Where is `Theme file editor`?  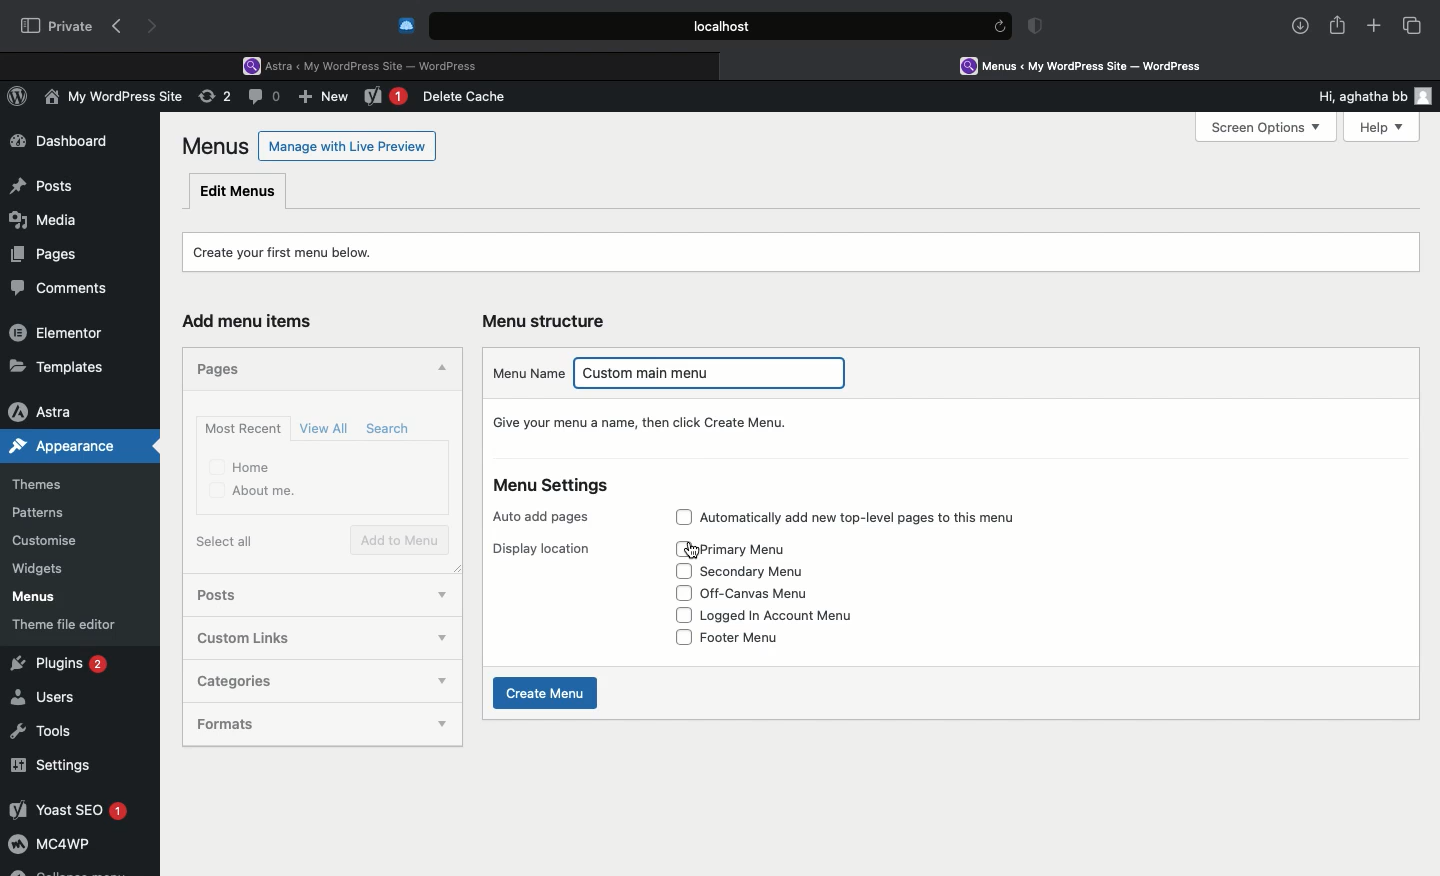 Theme file editor is located at coordinates (72, 624).